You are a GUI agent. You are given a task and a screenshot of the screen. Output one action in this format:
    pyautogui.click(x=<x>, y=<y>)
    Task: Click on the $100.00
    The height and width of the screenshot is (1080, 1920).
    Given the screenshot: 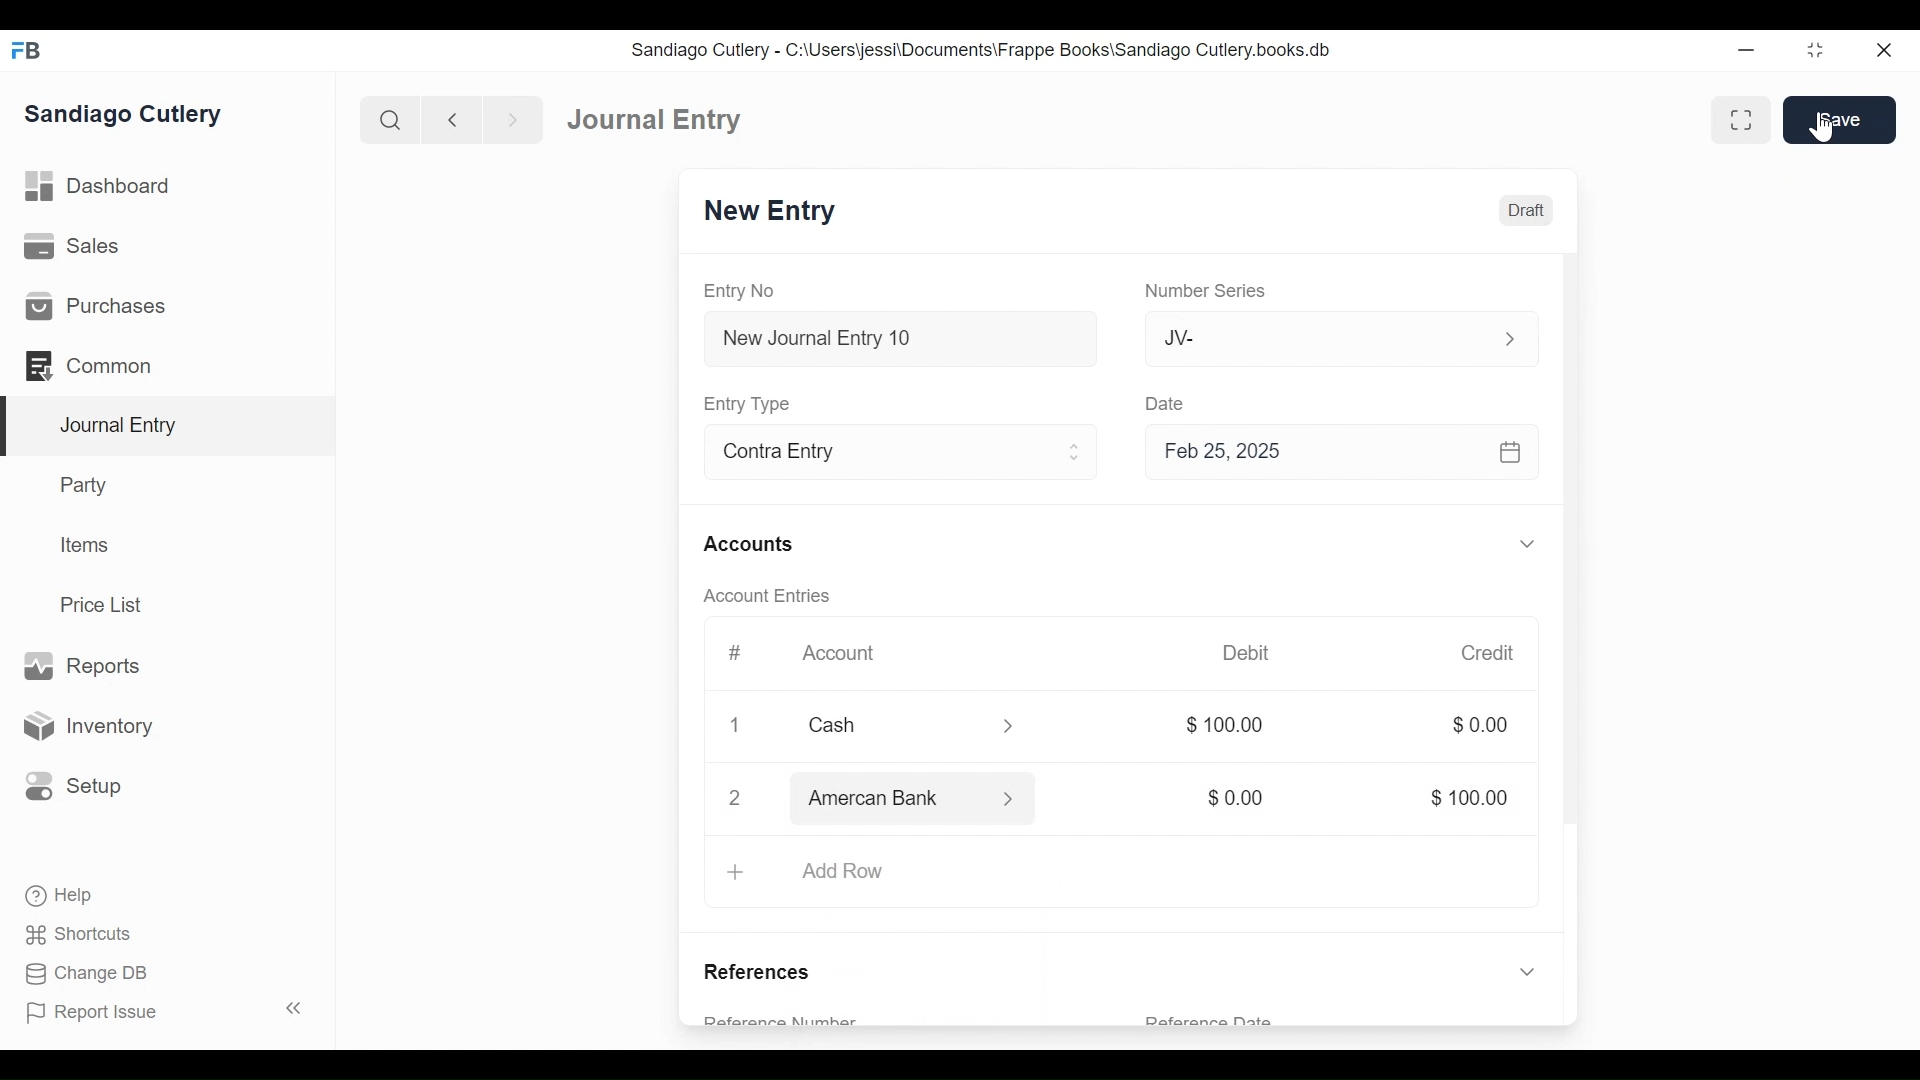 What is the action you would take?
    pyautogui.click(x=1467, y=798)
    